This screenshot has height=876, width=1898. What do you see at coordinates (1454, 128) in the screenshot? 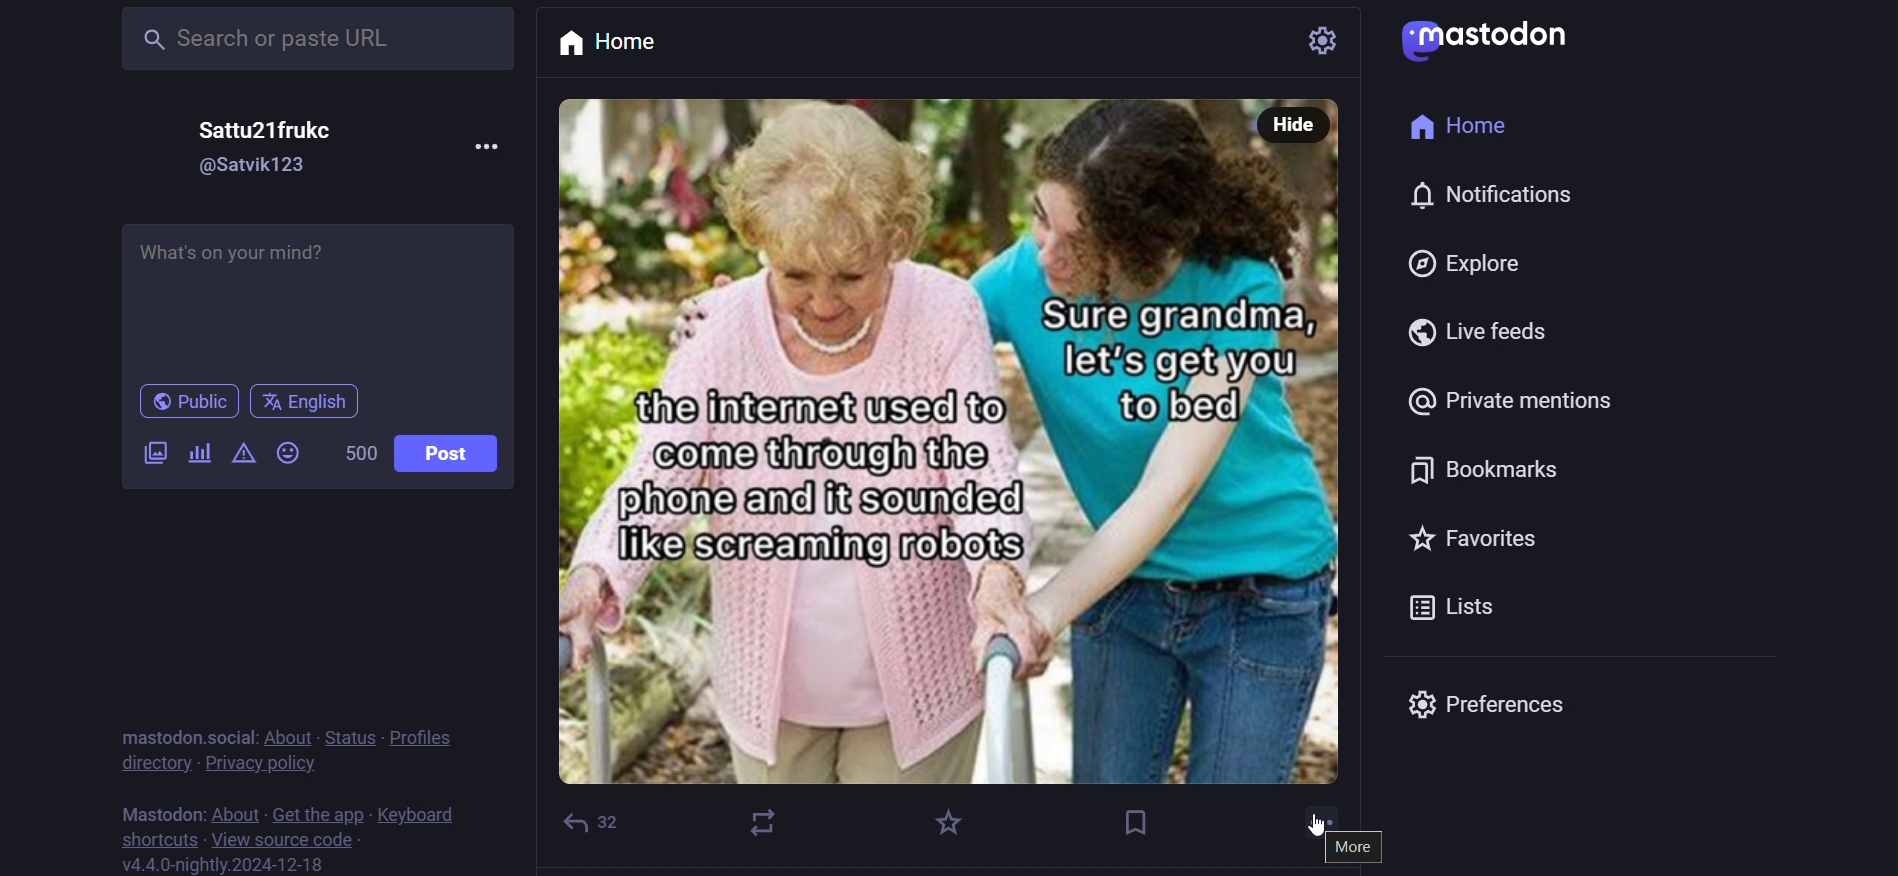
I see `home` at bounding box center [1454, 128].